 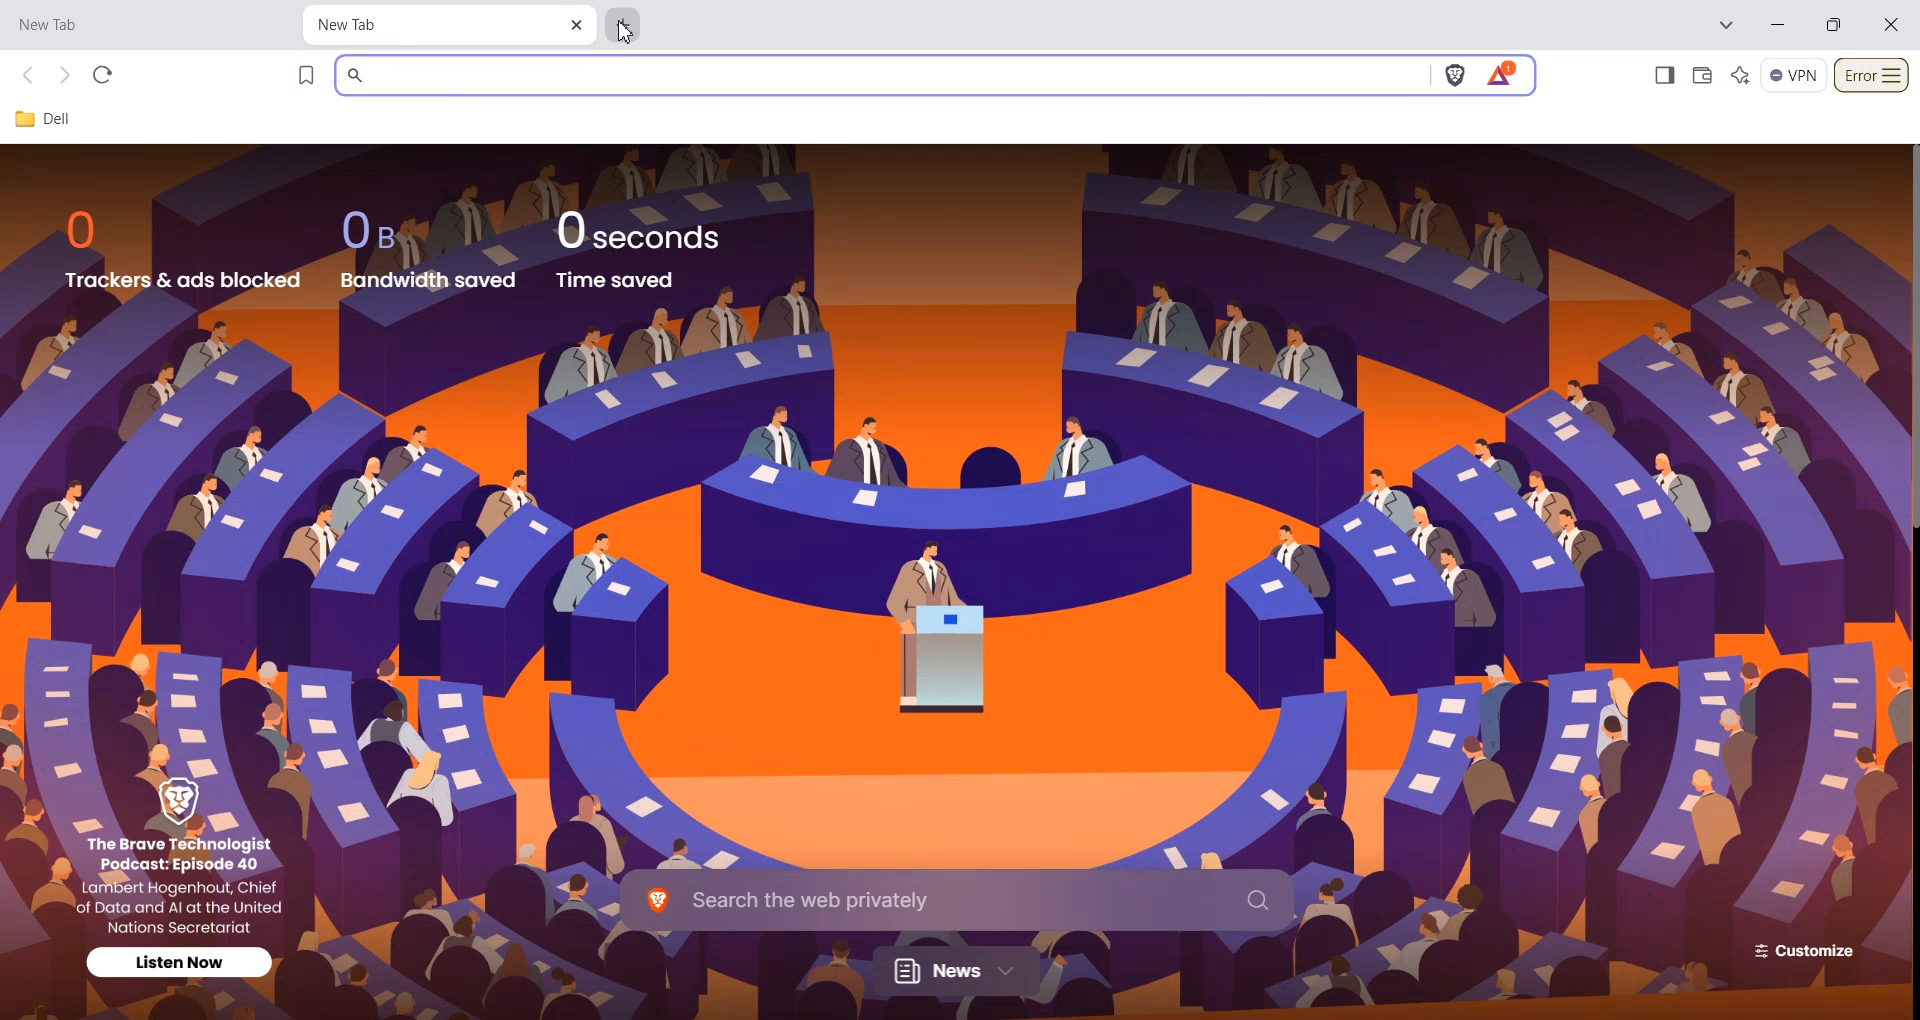 What do you see at coordinates (1455, 76) in the screenshot?
I see `Brave shields` at bounding box center [1455, 76].